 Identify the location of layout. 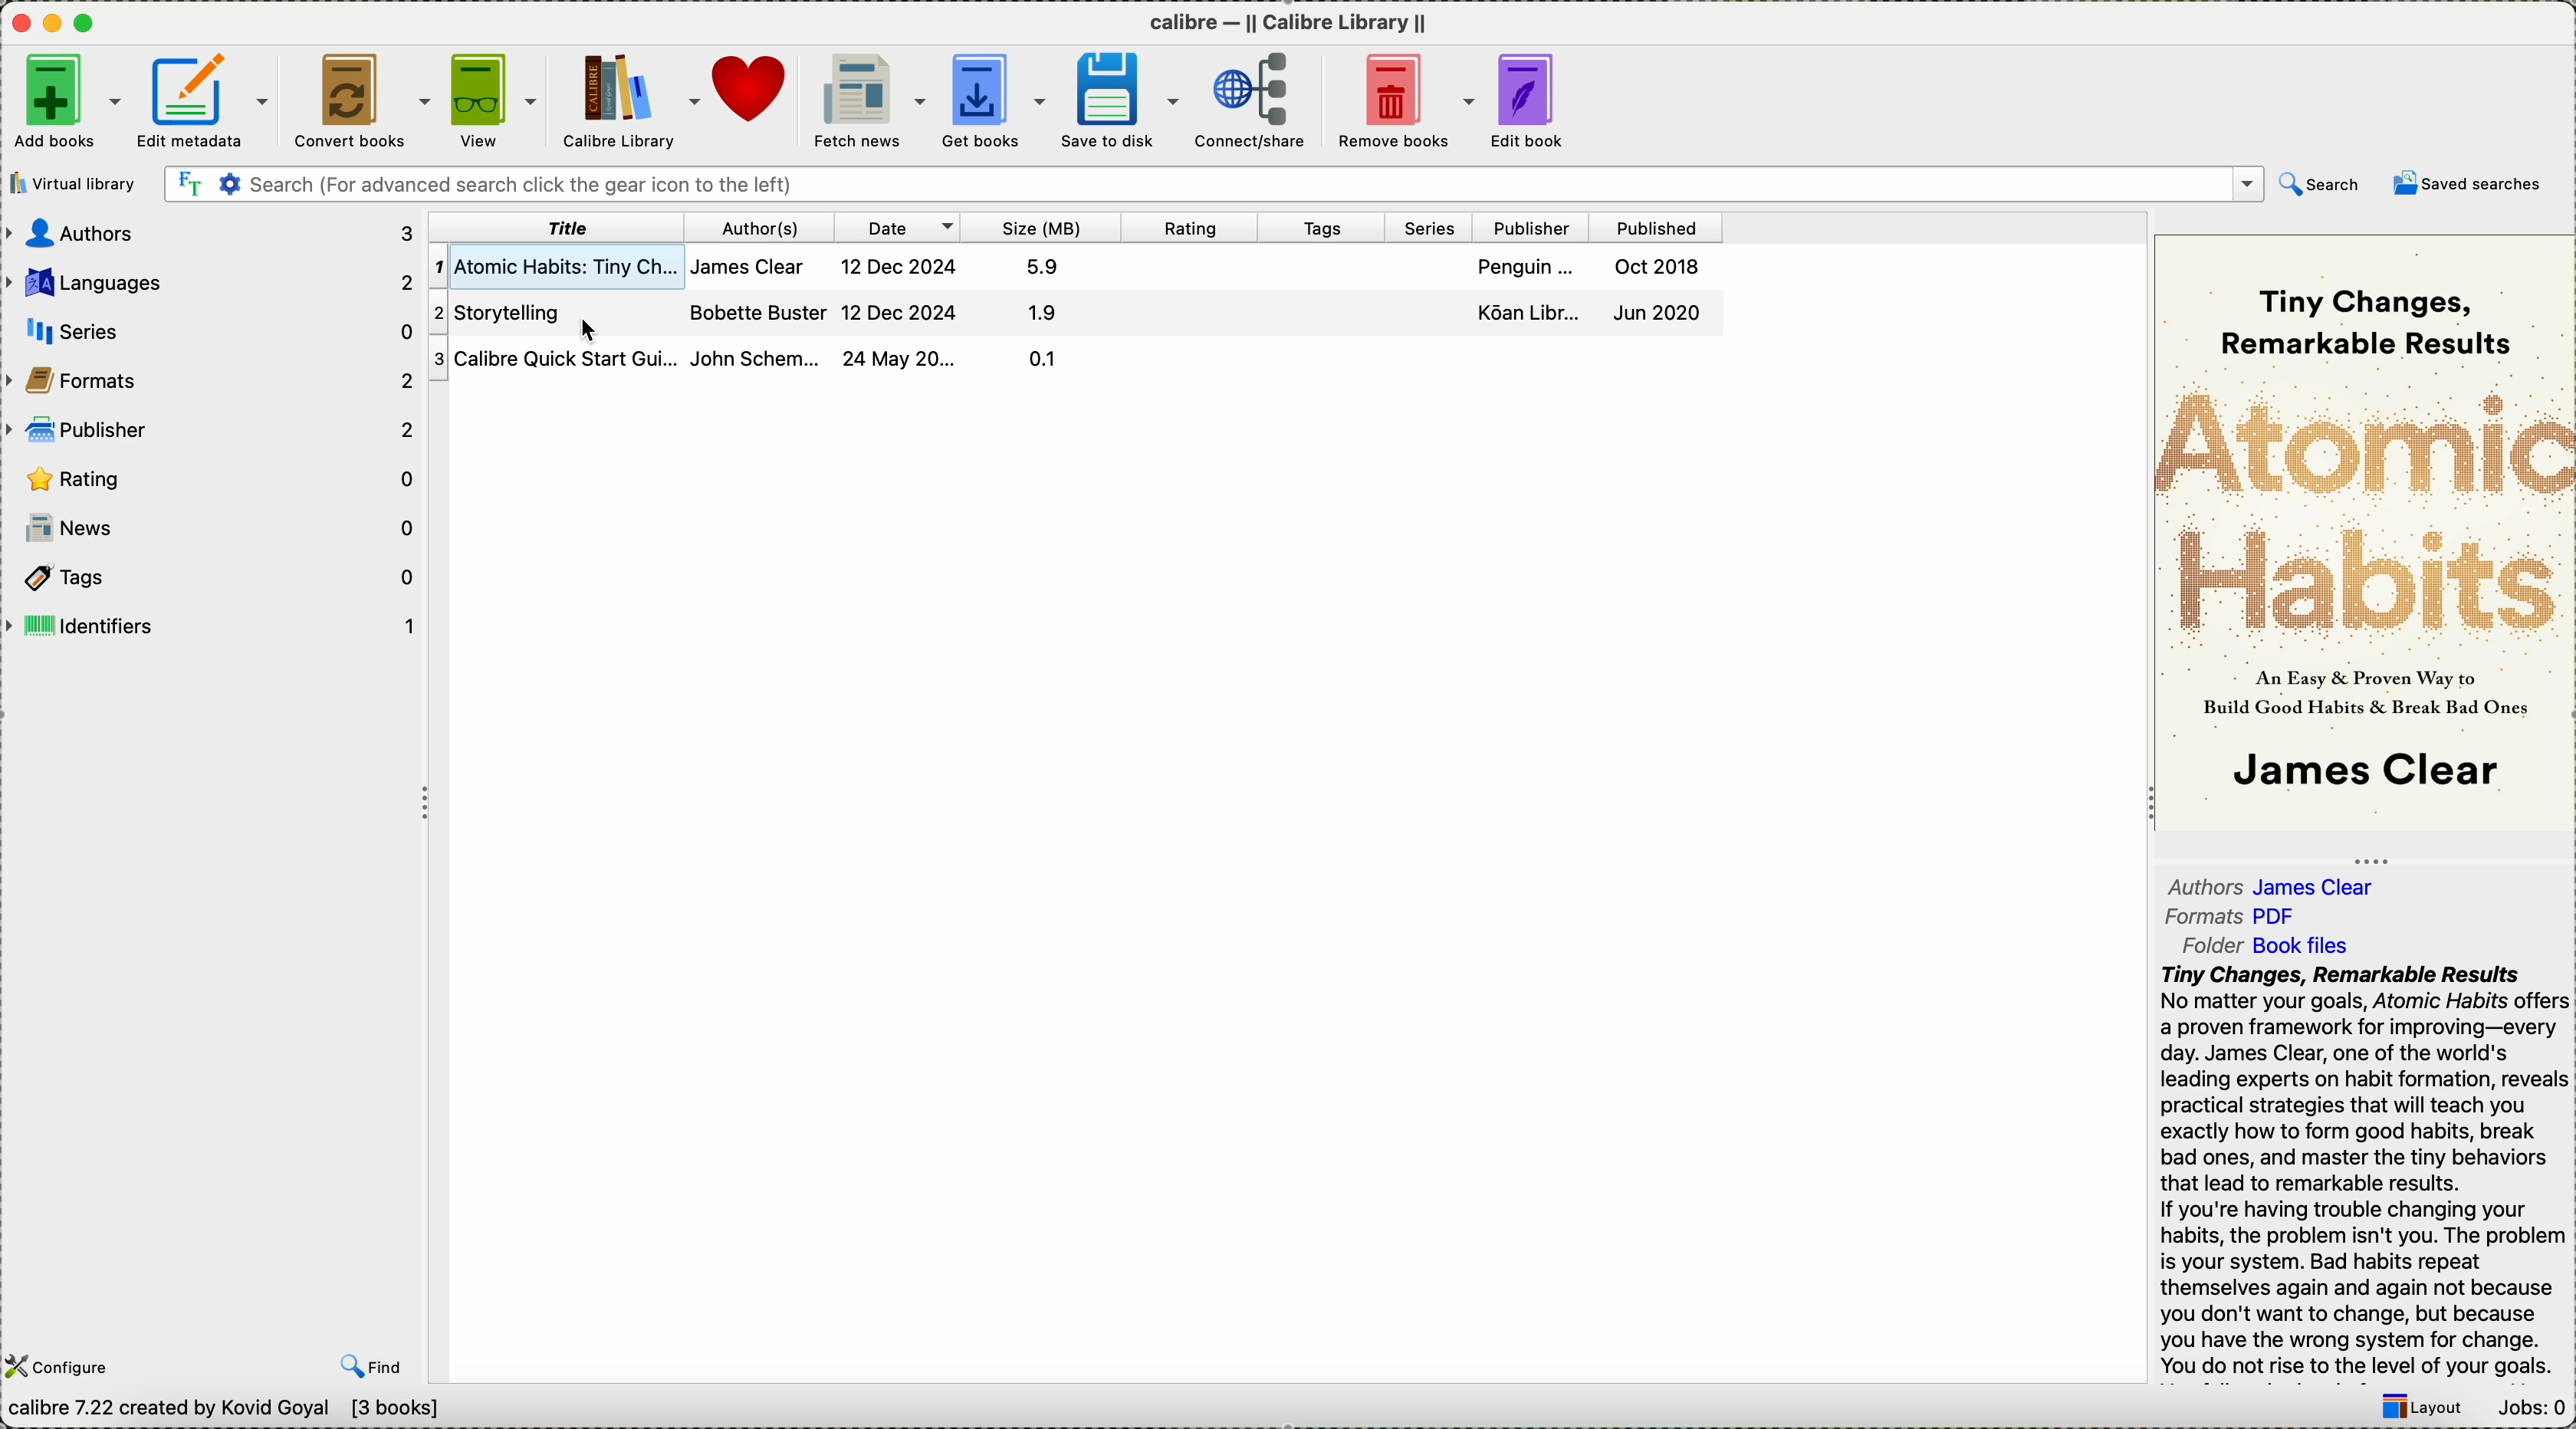
(2416, 1406).